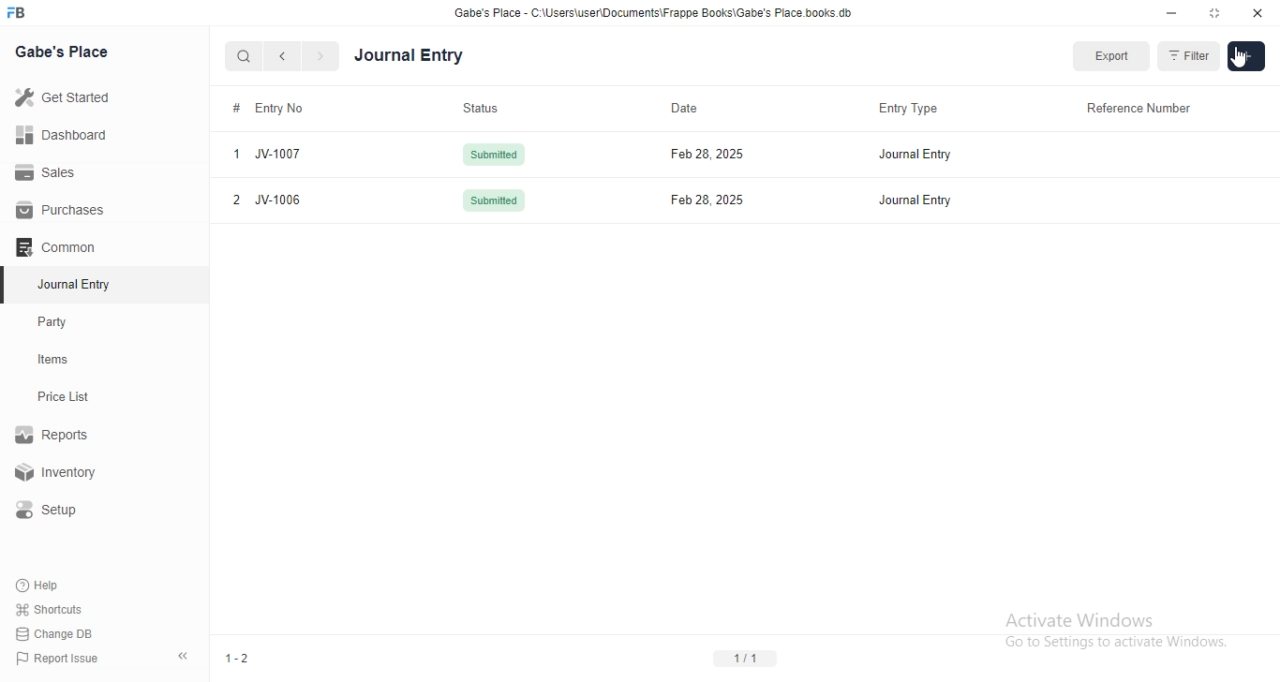 The image size is (1280, 682). What do you see at coordinates (241, 56) in the screenshot?
I see `search` at bounding box center [241, 56].